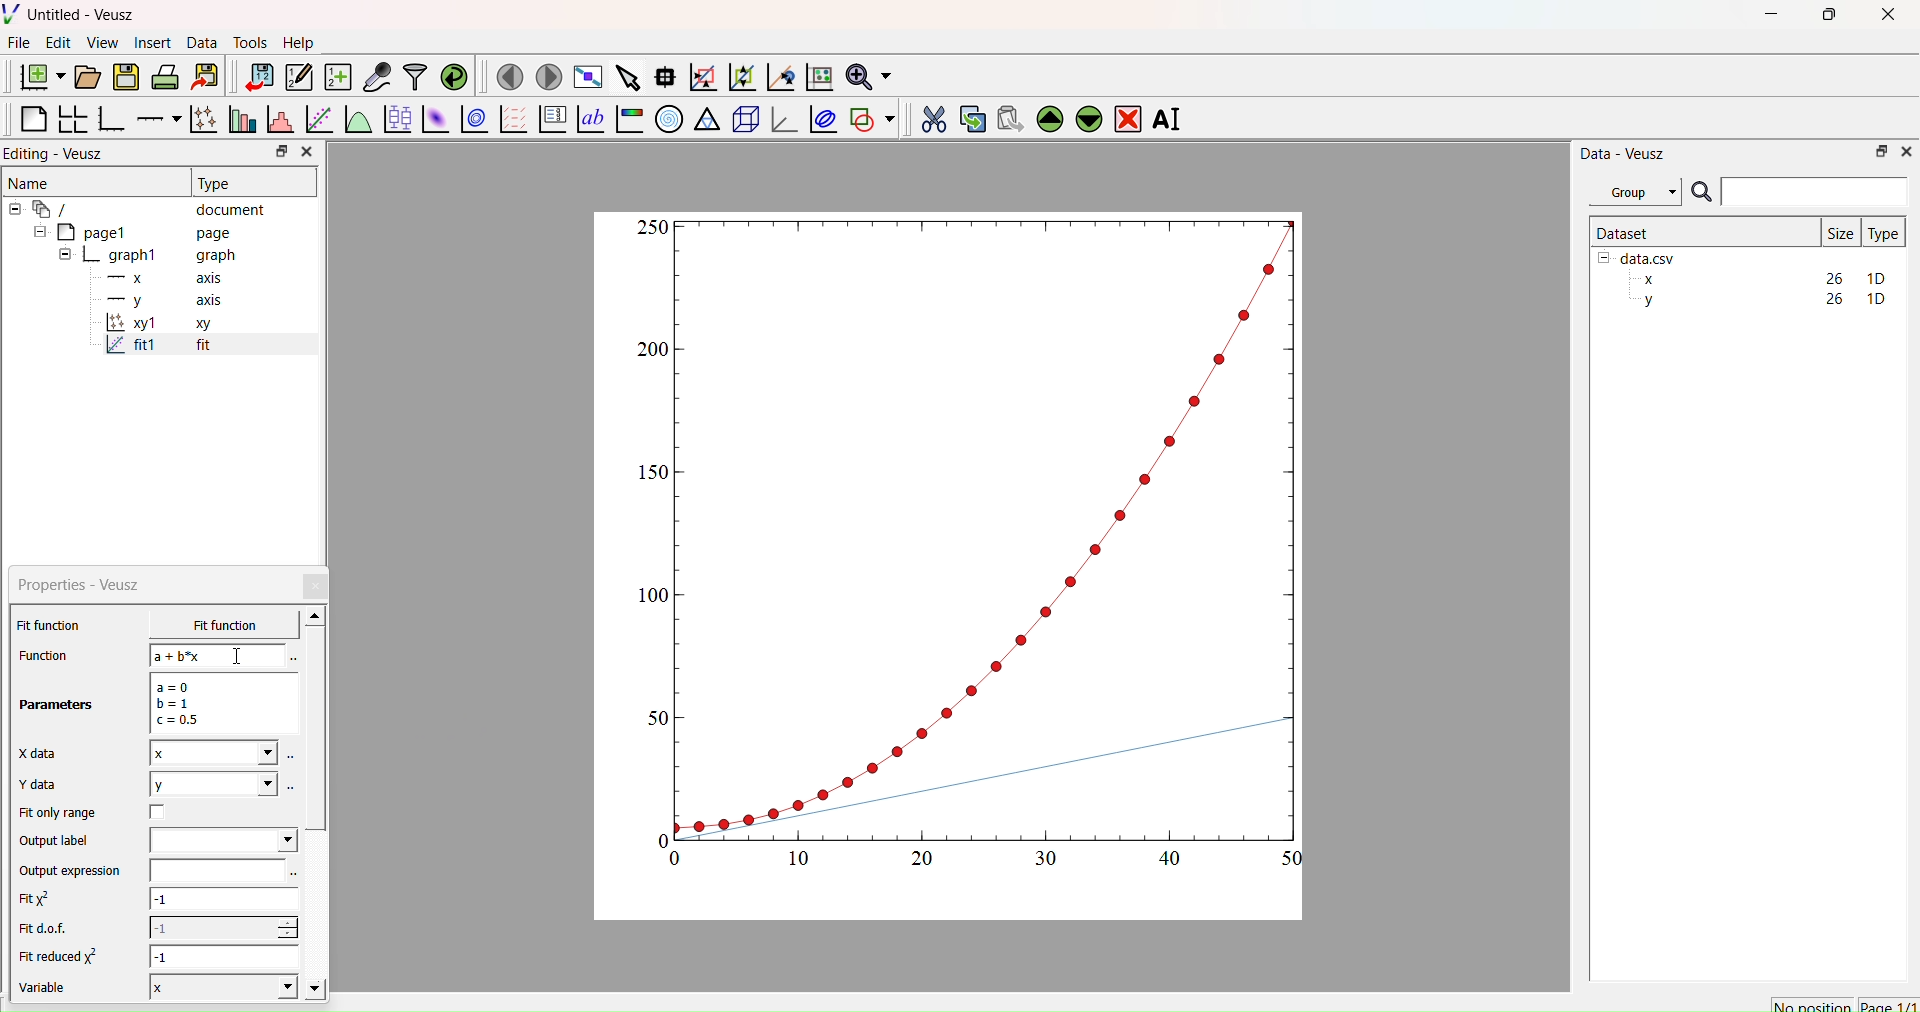  I want to click on Select items, so click(626, 78).